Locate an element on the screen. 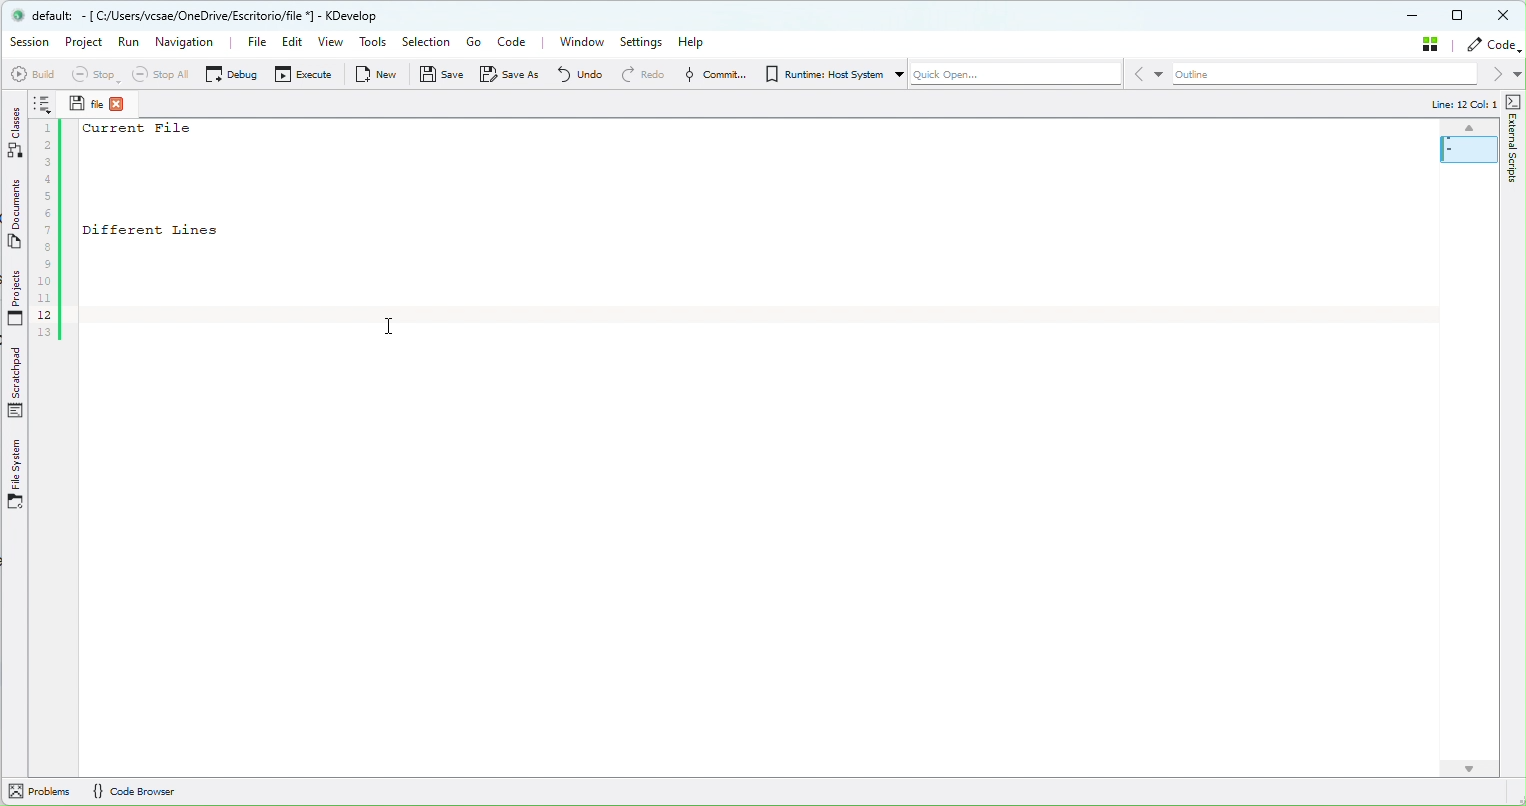 The height and width of the screenshot is (806, 1526). Selection is located at coordinates (425, 41).